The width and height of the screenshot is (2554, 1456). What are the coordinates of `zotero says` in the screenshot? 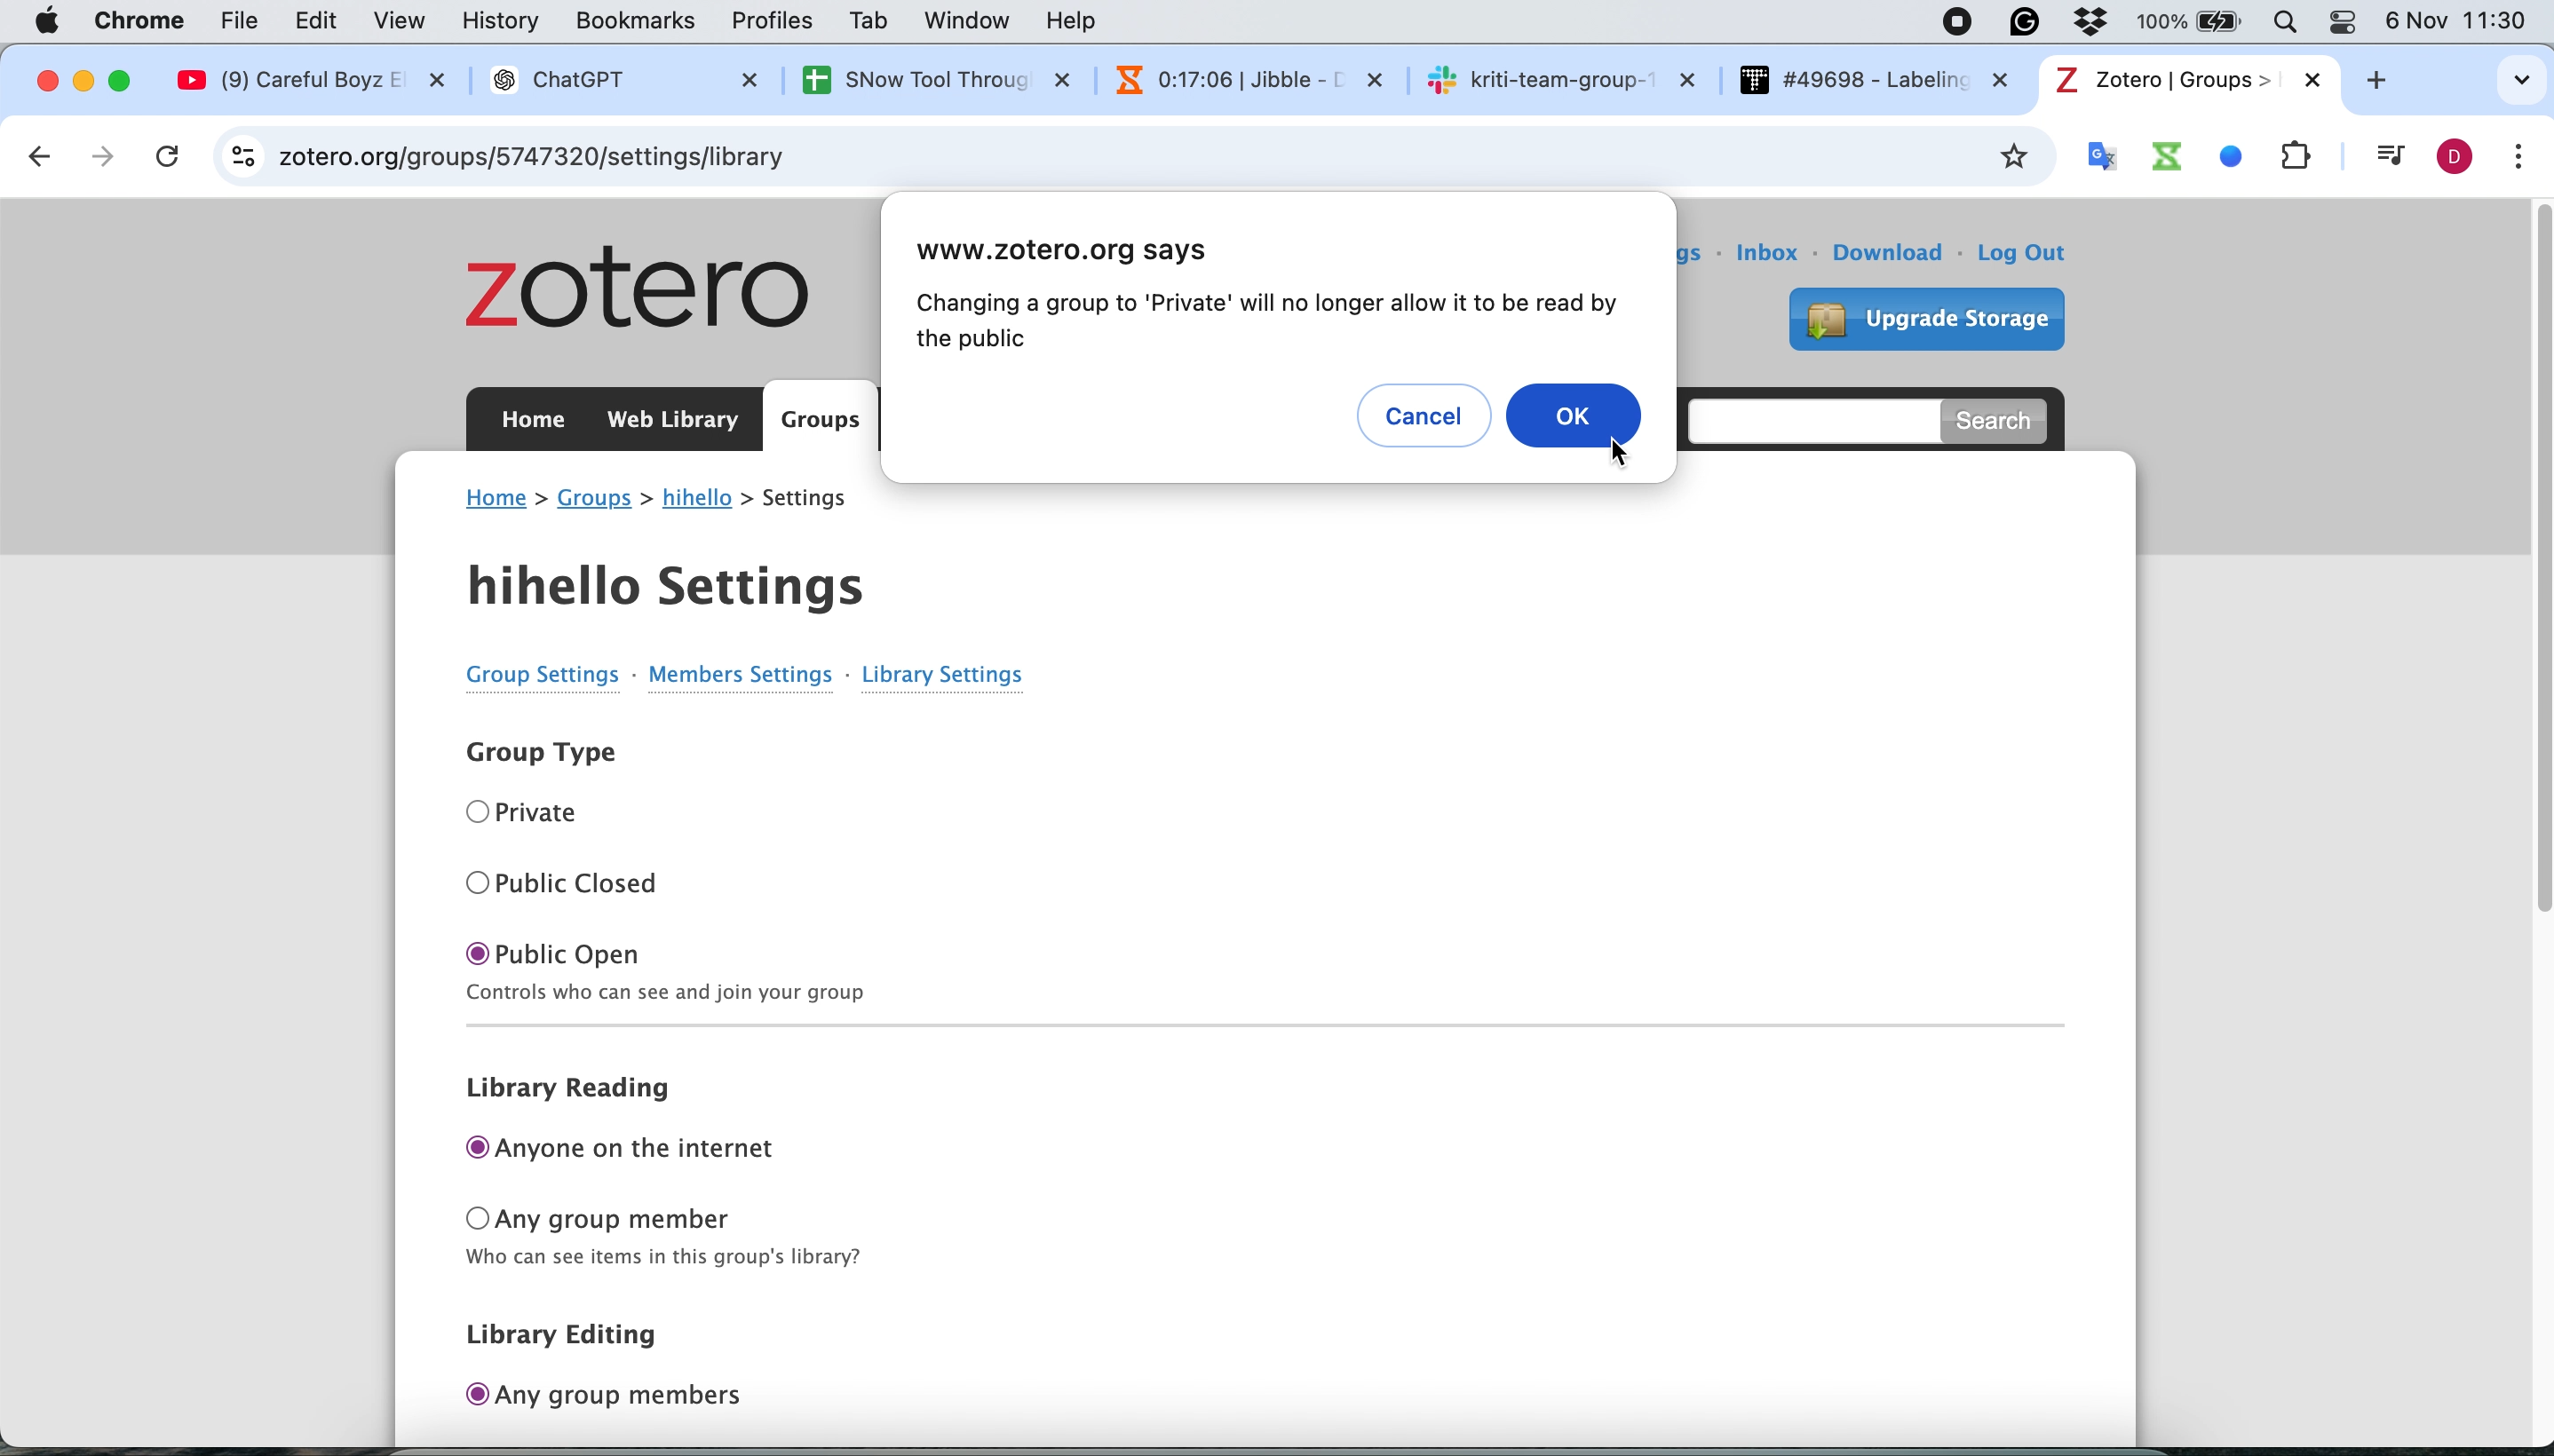 It's located at (1084, 252).